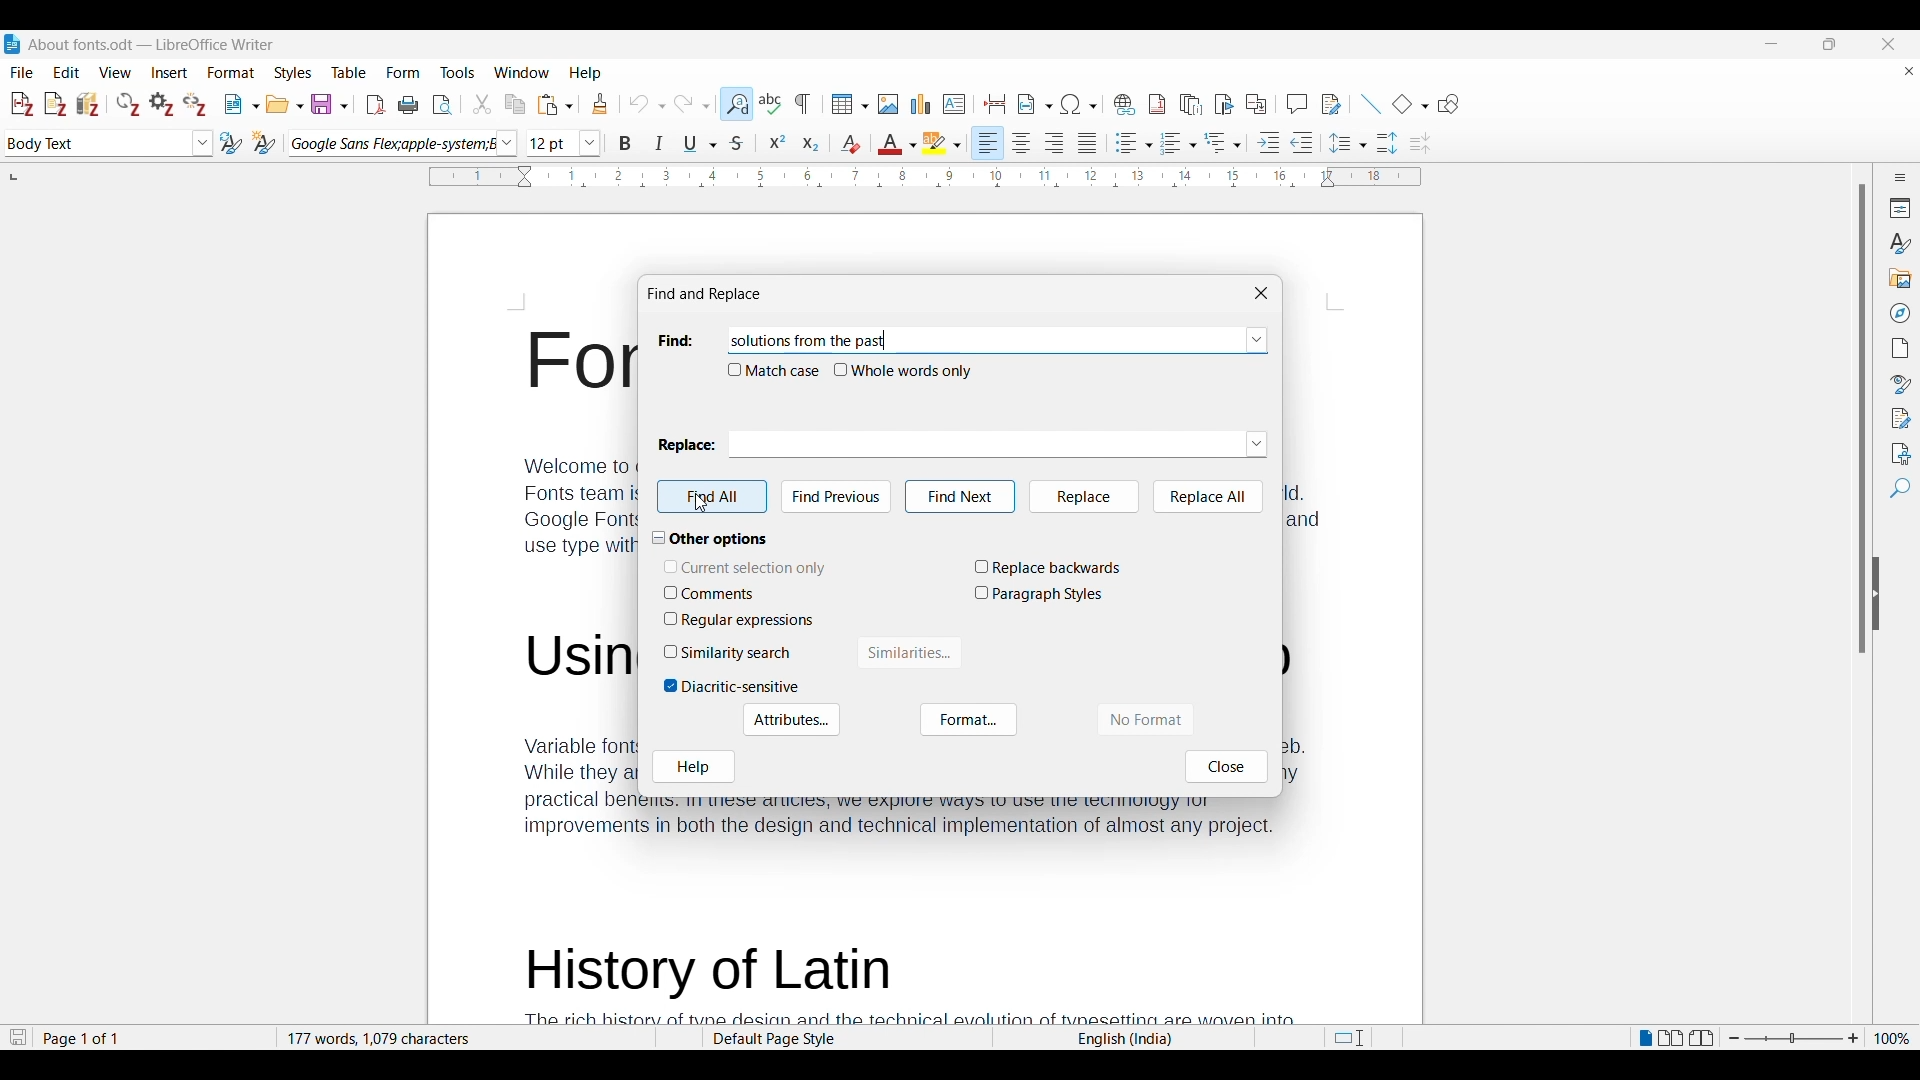 The image size is (1920, 1080). Describe the element at coordinates (995, 104) in the screenshot. I see `Insert page break ` at that location.